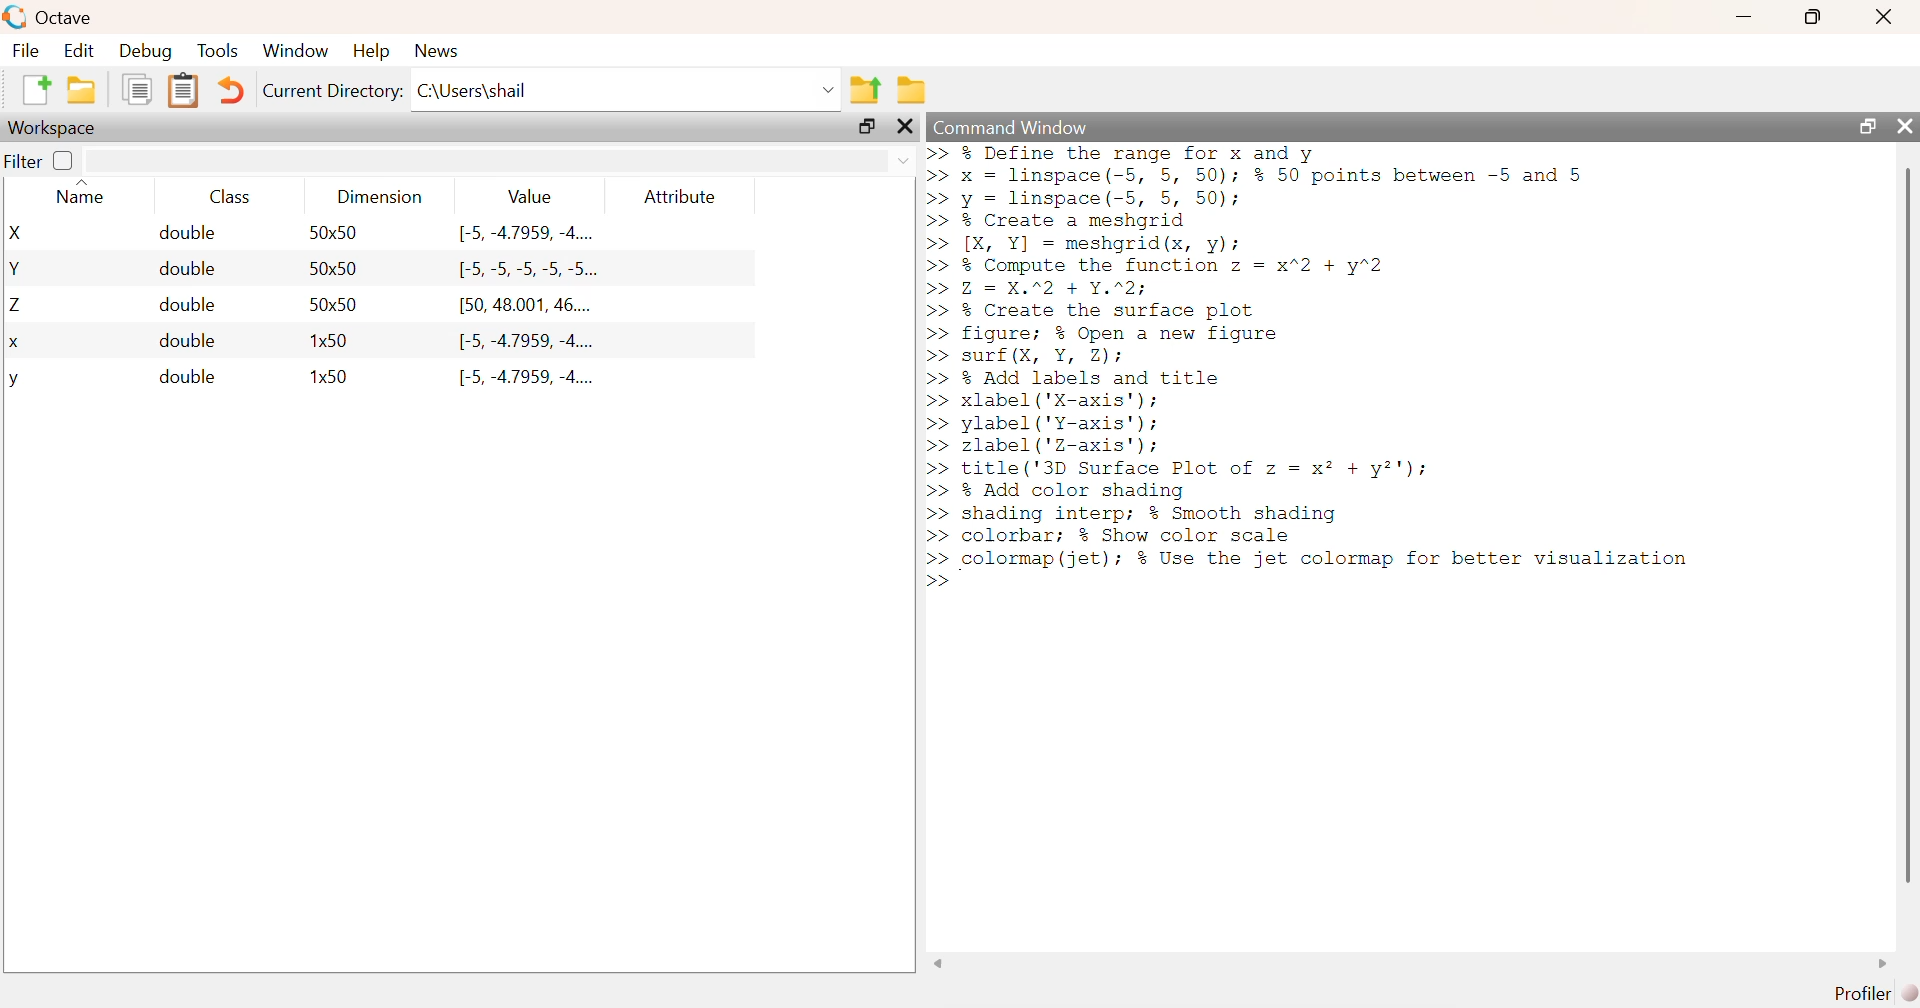  Describe the element at coordinates (1316, 367) in the screenshot. I see `>> % Define the range for x and y

>> x = linspace(-5, 5, 50); % 50 points between -5 and 5
>> y = linspace(-5, 5, 50);

>> % Create a meshgrid

>> [X, Y] = meshgrid(x, y):

>> % Compute the function z = x°2 + y"2

>> Z = X."2 + Y.82;

>> % Create the surface plot

>> figure; % Open a new figure

>> surf (X, ¥, 2);

>> % Add labels and title

>> xlabel ('X-axis');

>> ylabel ('Y-axis'):

>> zlabel ('Z-axis');

>> title('3D Surface Plot of z = x? + y2');

>> % Add color shading

>> shading interp; % Smooth shading

>> colorbar; % Show color scale

>> colormap (jet); % Use the jet colormap for better visualization
>>` at that location.